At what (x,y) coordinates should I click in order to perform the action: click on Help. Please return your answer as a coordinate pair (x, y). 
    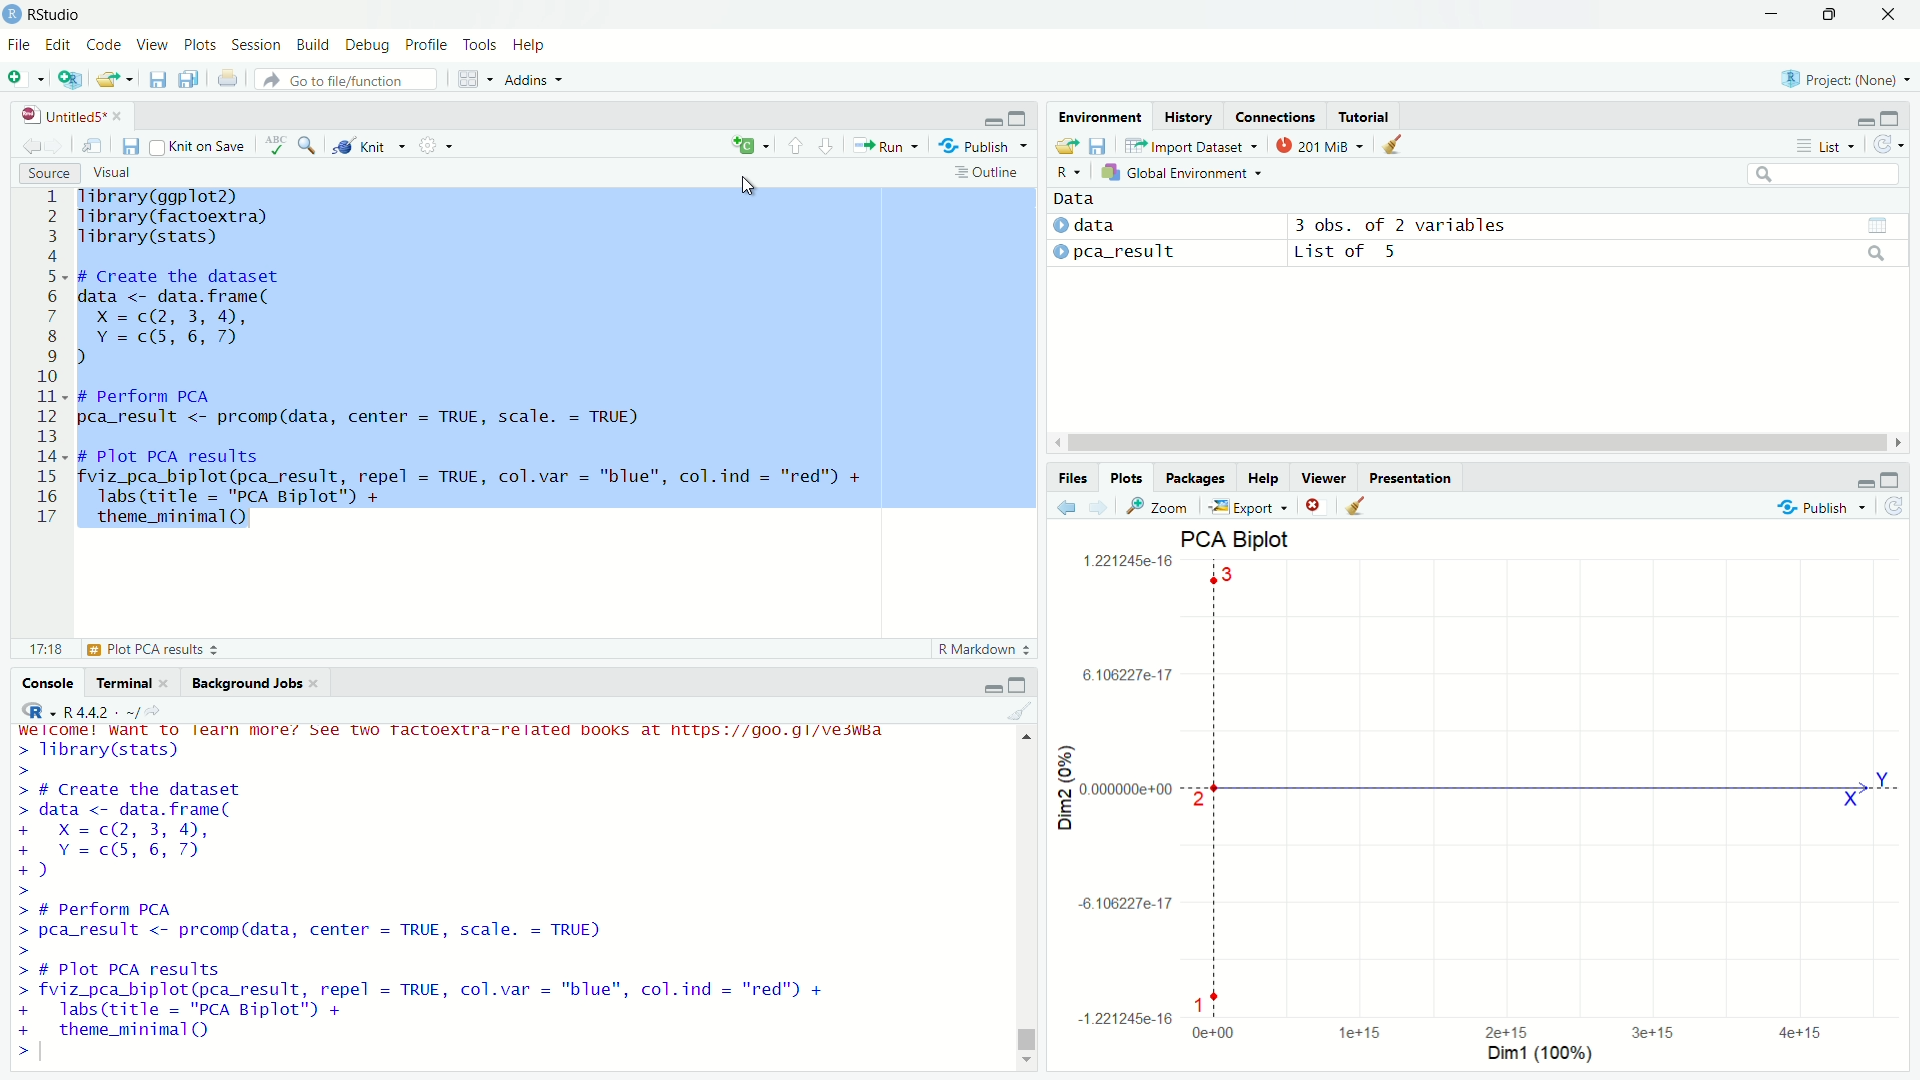
    Looking at the image, I should click on (1264, 478).